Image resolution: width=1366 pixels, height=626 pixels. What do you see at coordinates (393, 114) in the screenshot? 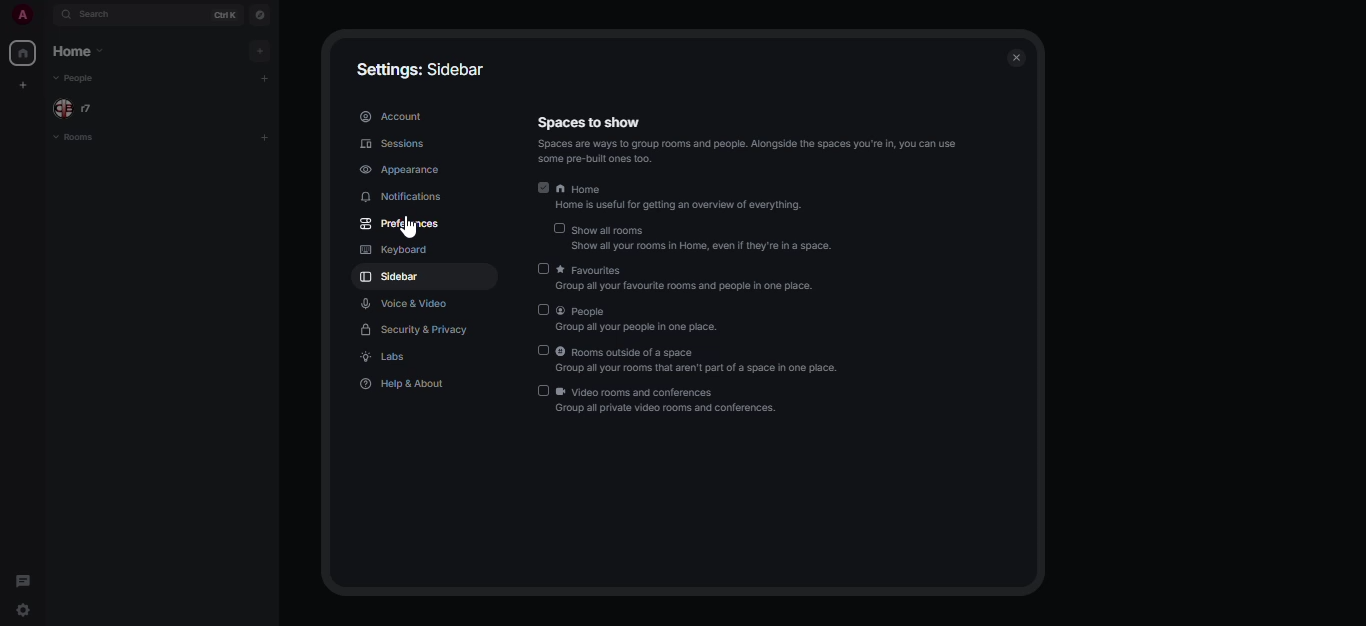
I see `account` at bounding box center [393, 114].